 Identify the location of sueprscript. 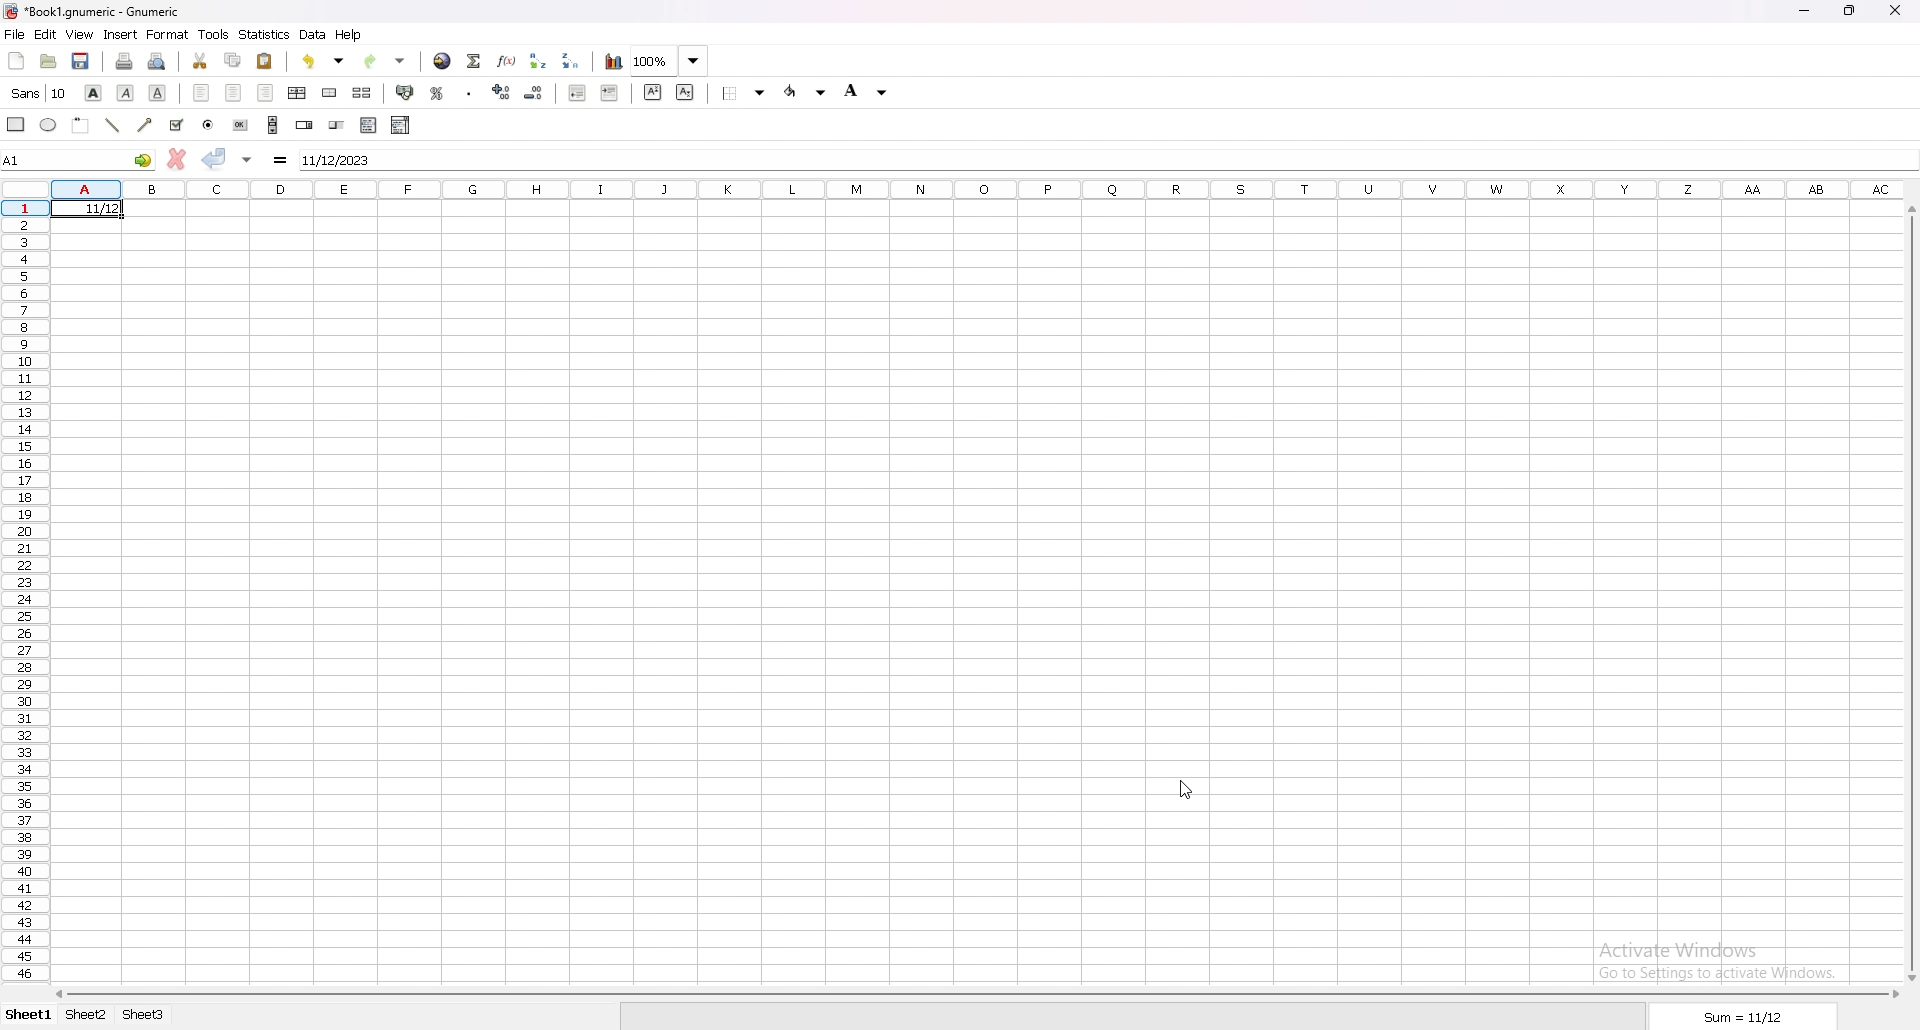
(653, 92).